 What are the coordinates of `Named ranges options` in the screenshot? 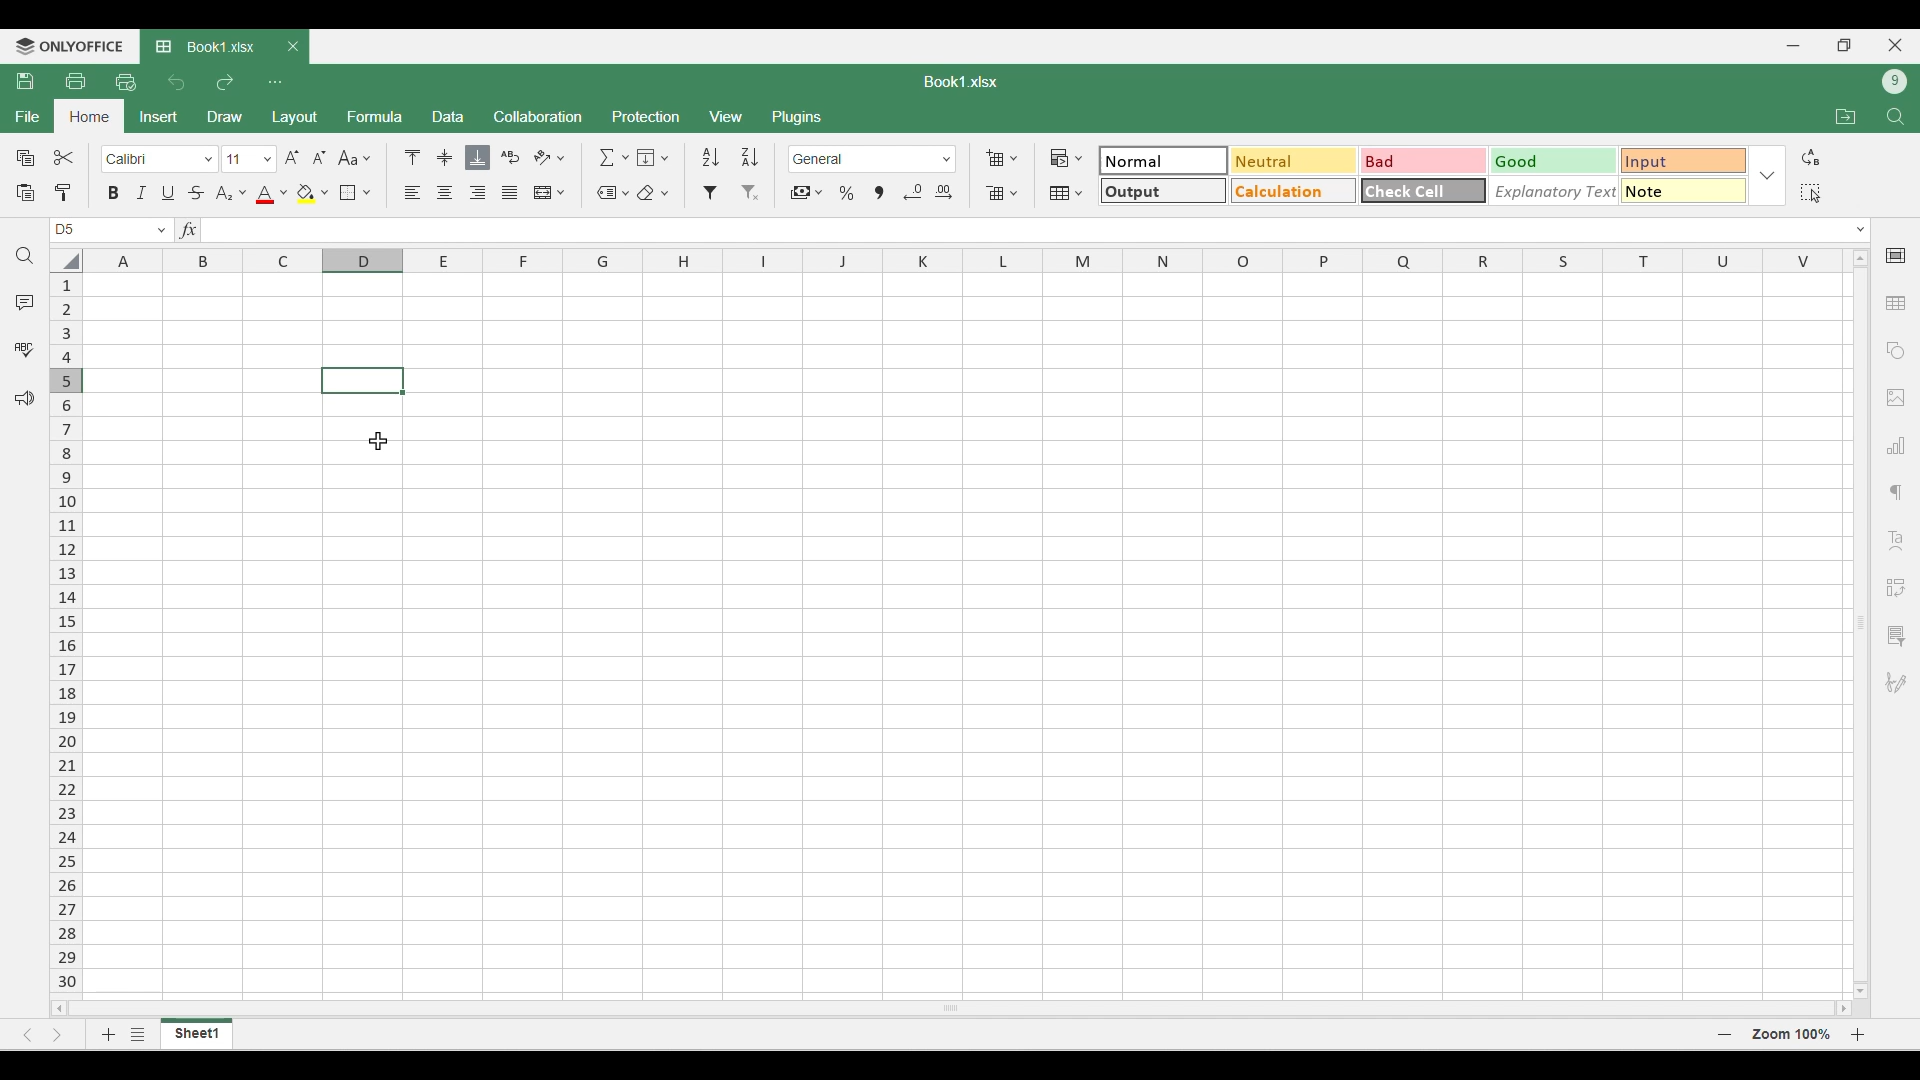 It's located at (613, 194).